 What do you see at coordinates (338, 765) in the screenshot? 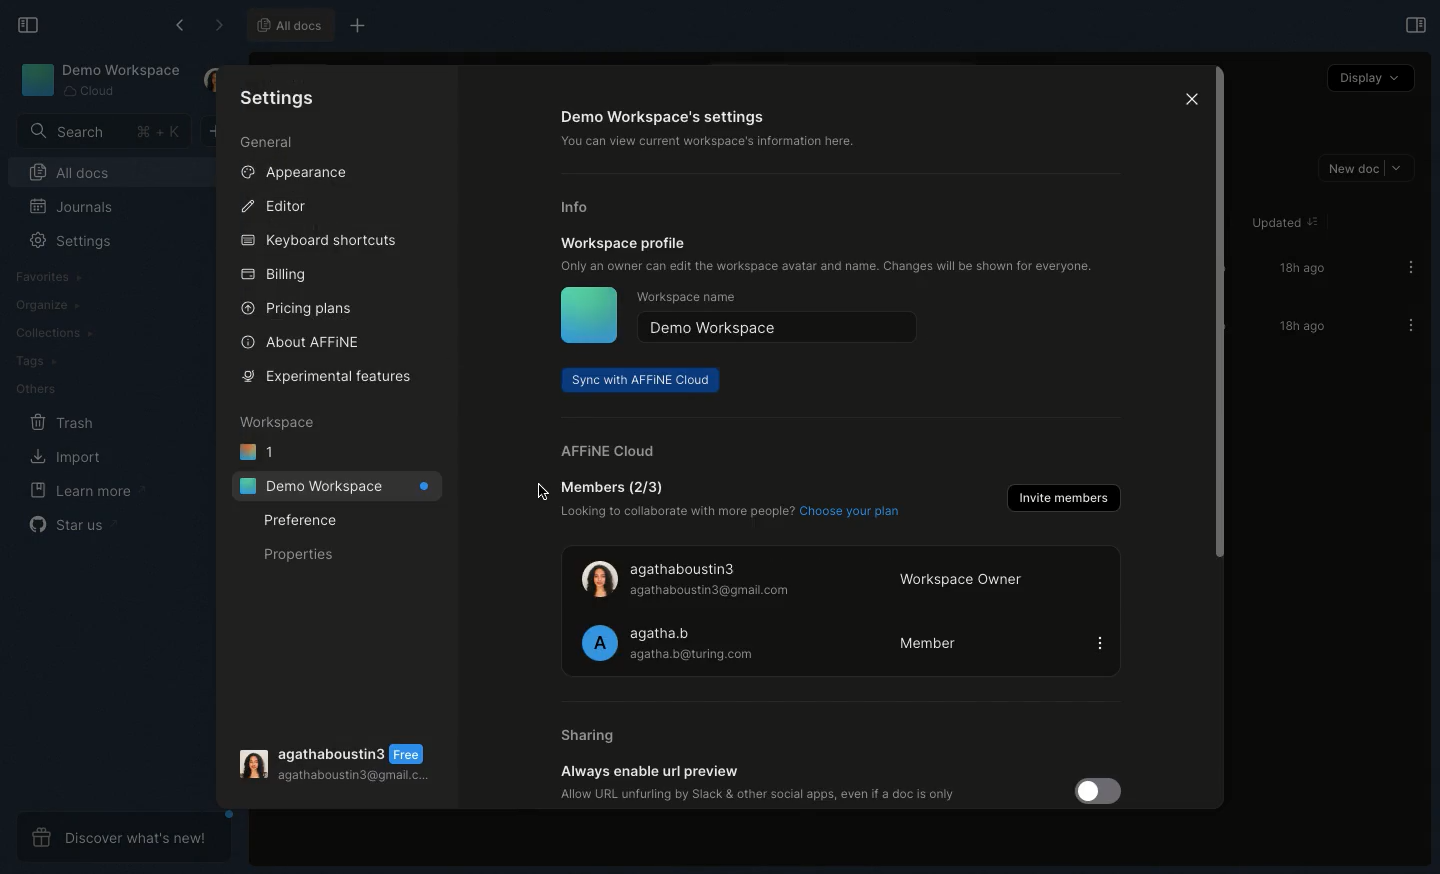
I see `Member email` at bounding box center [338, 765].